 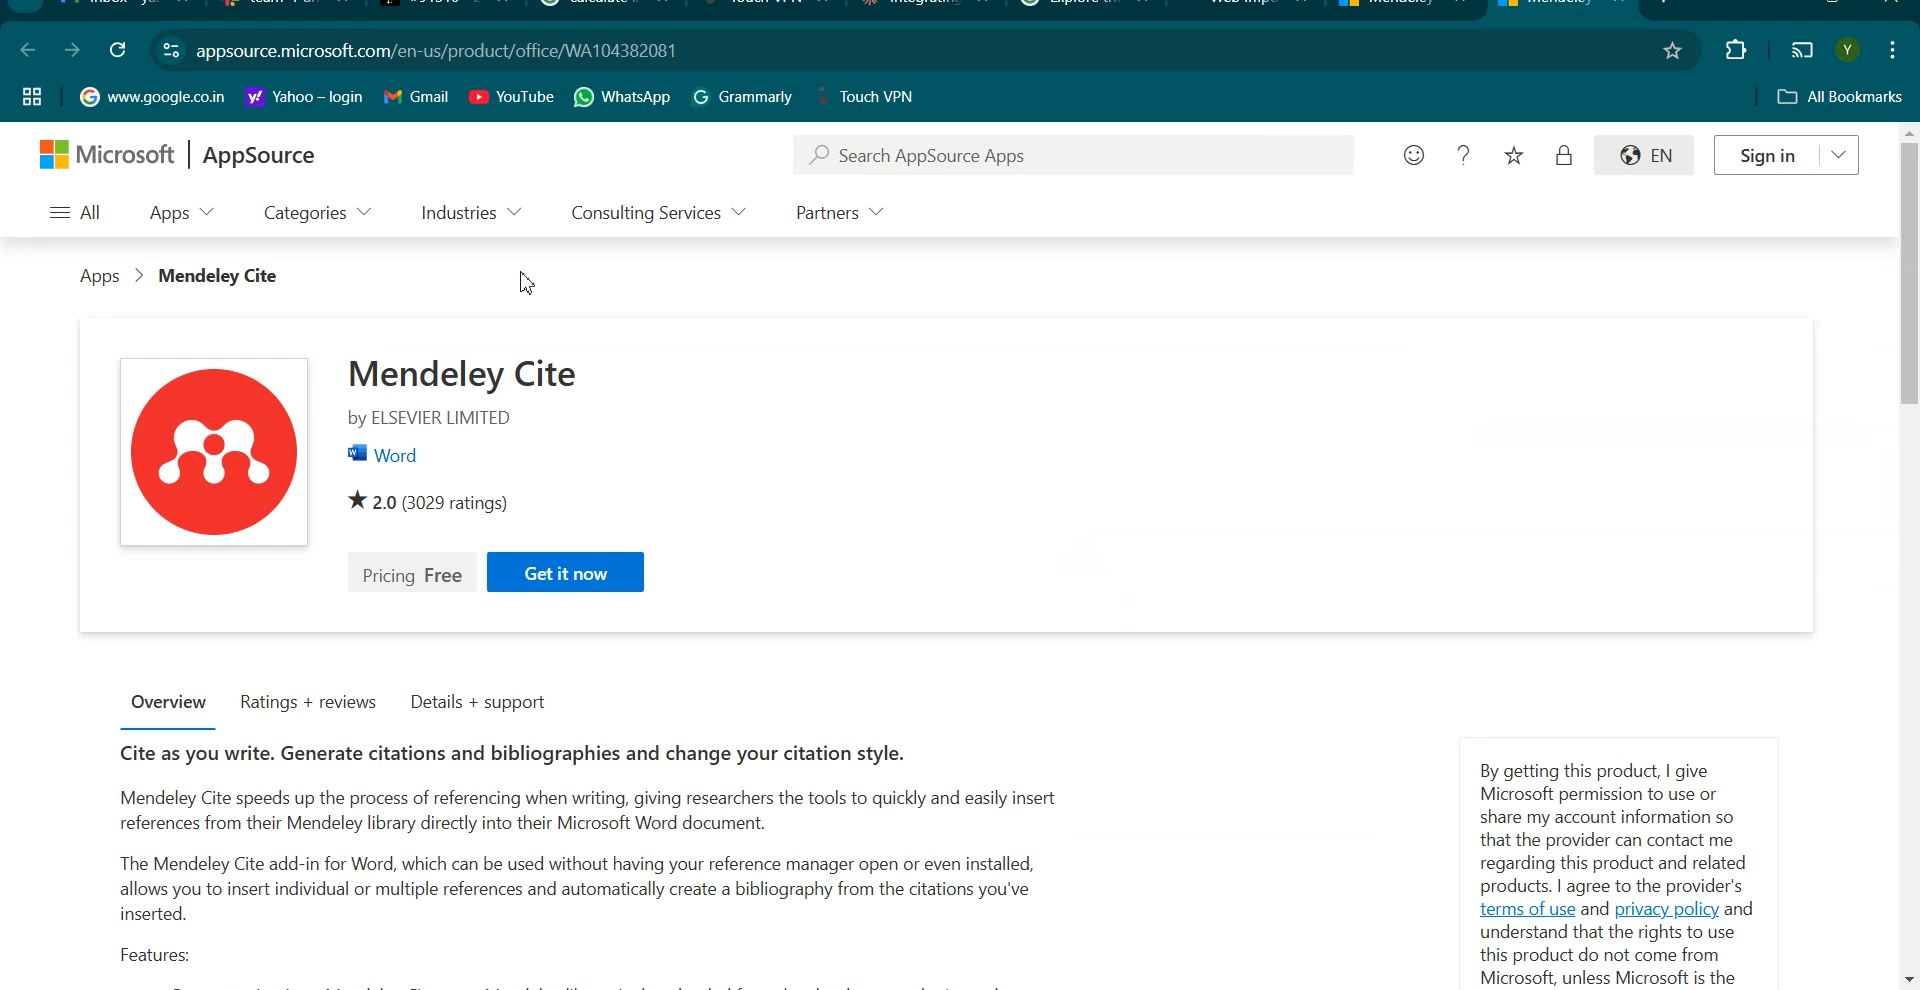 What do you see at coordinates (71, 50) in the screenshot?
I see `Go forward` at bounding box center [71, 50].